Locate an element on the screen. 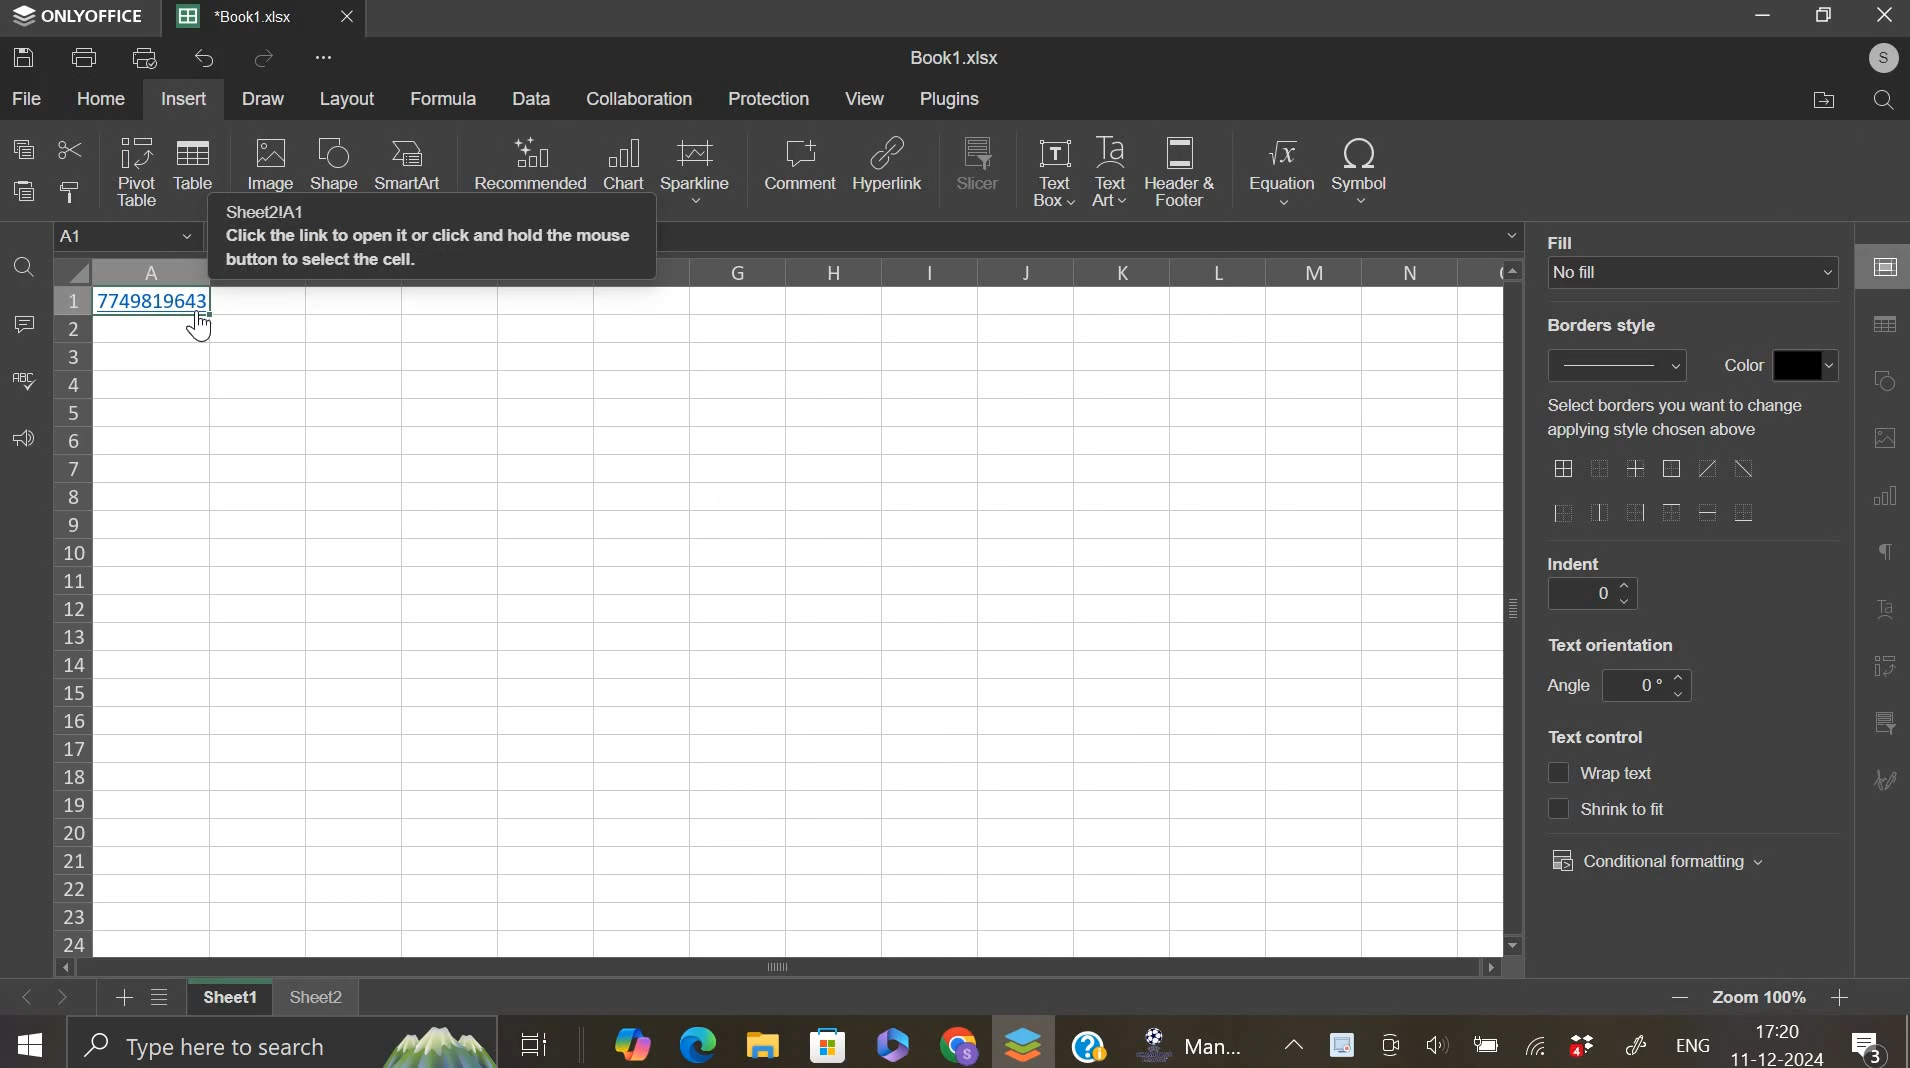 This screenshot has width=1910, height=1068. close is located at coordinates (358, 21).